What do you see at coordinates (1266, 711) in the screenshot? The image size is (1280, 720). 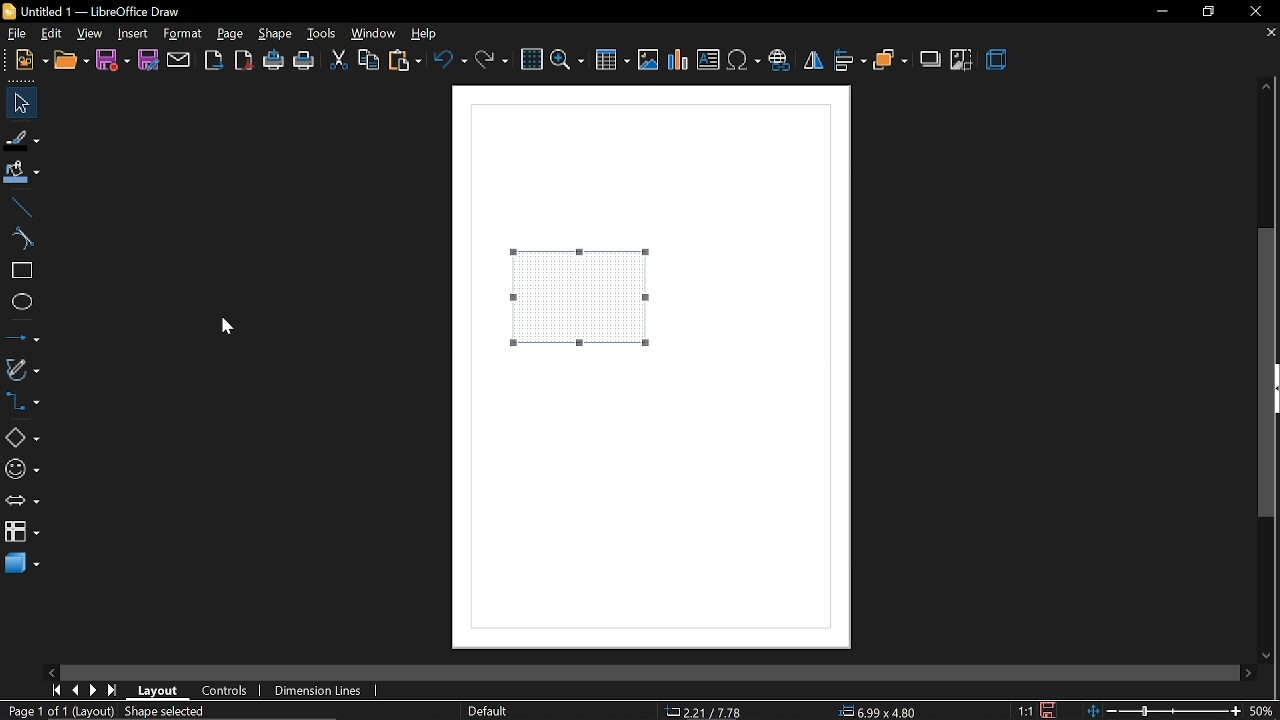 I see `current zoom` at bounding box center [1266, 711].